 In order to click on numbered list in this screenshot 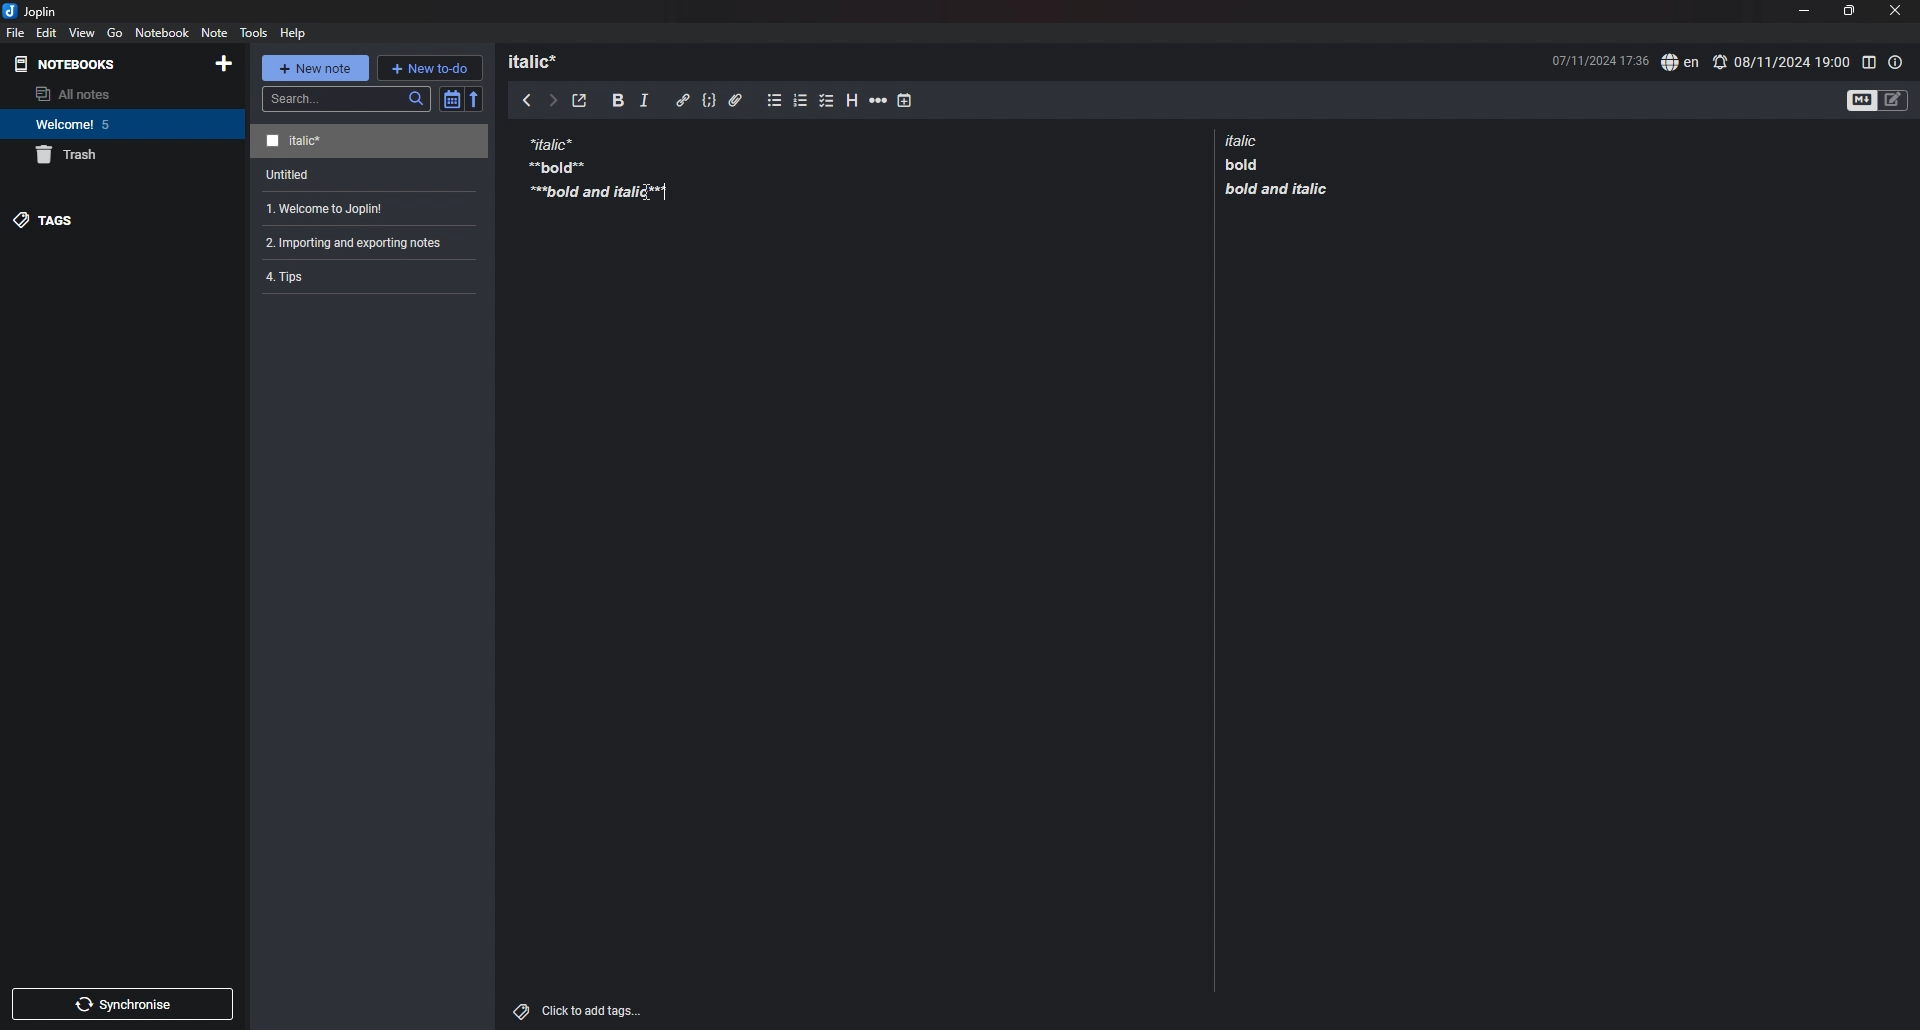, I will do `click(801, 103)`.